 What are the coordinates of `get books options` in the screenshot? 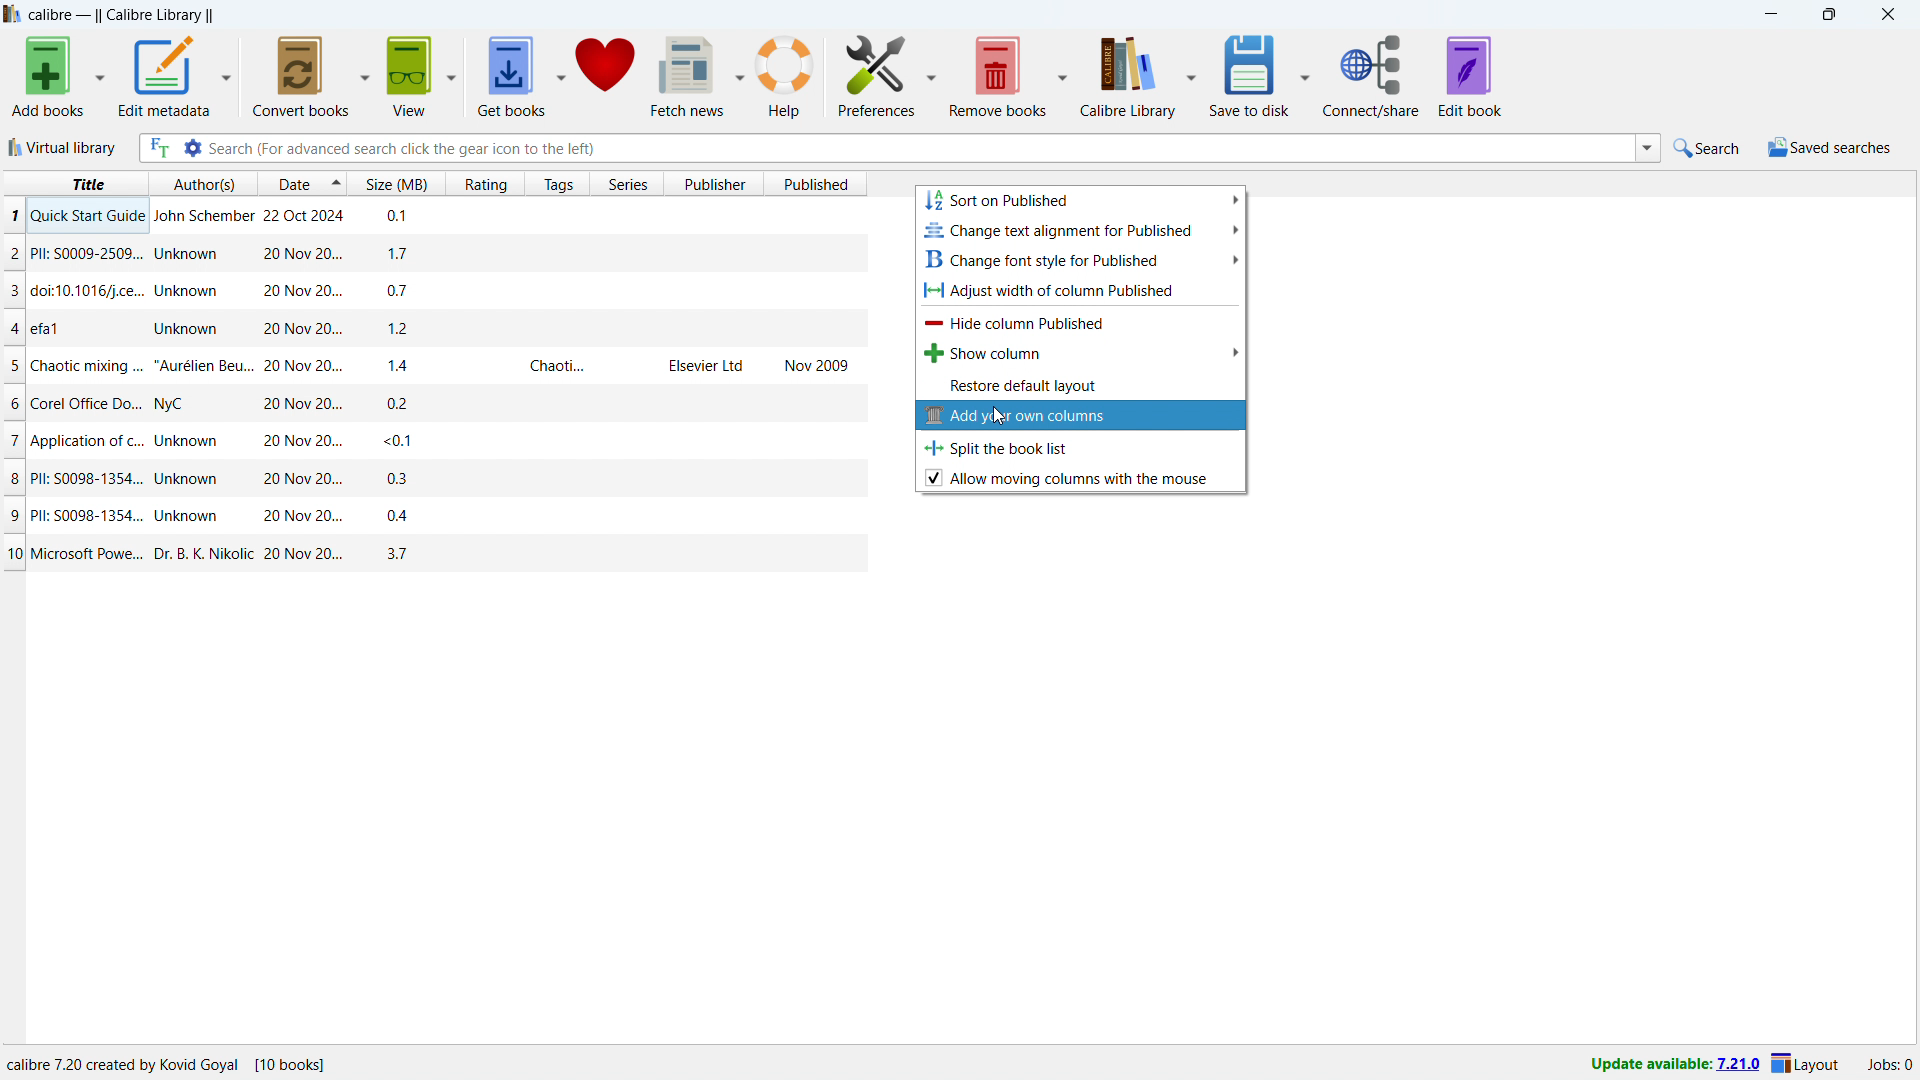 It's located at (560, 76).